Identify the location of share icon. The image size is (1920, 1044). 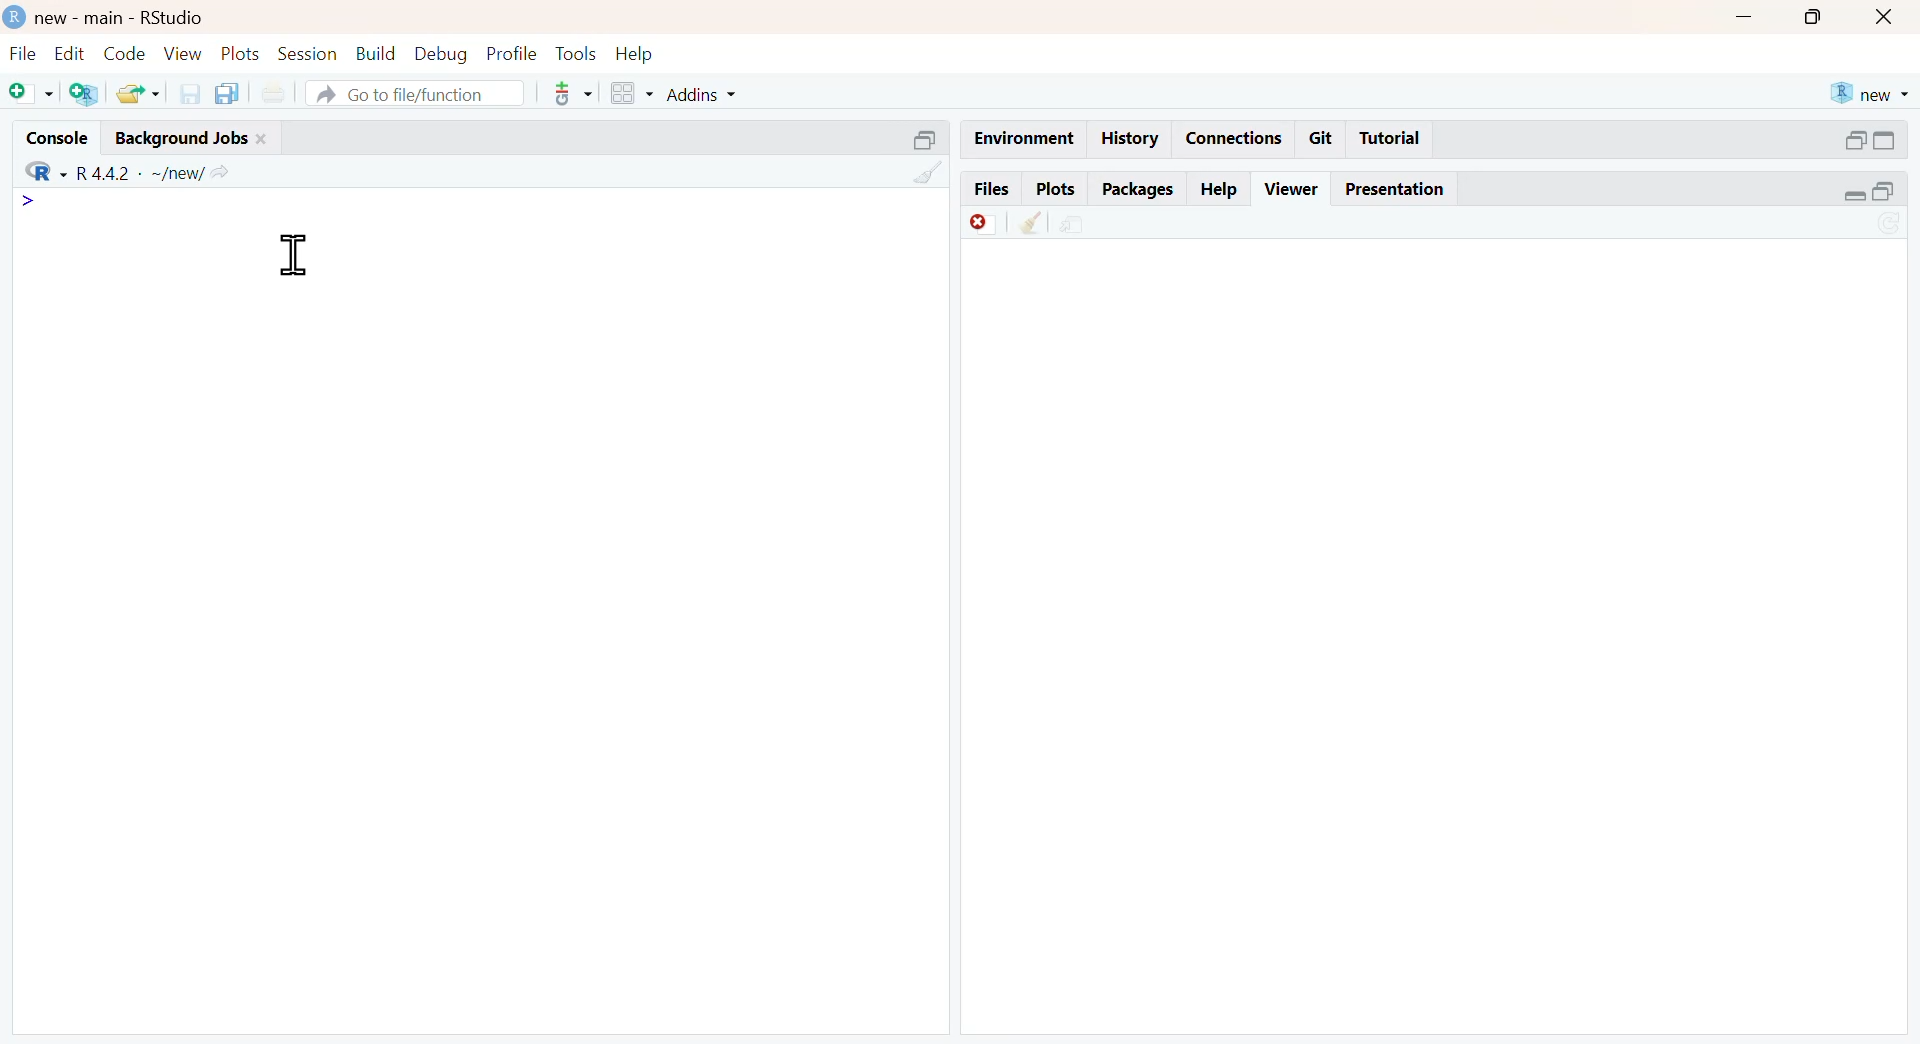
(220, 174).